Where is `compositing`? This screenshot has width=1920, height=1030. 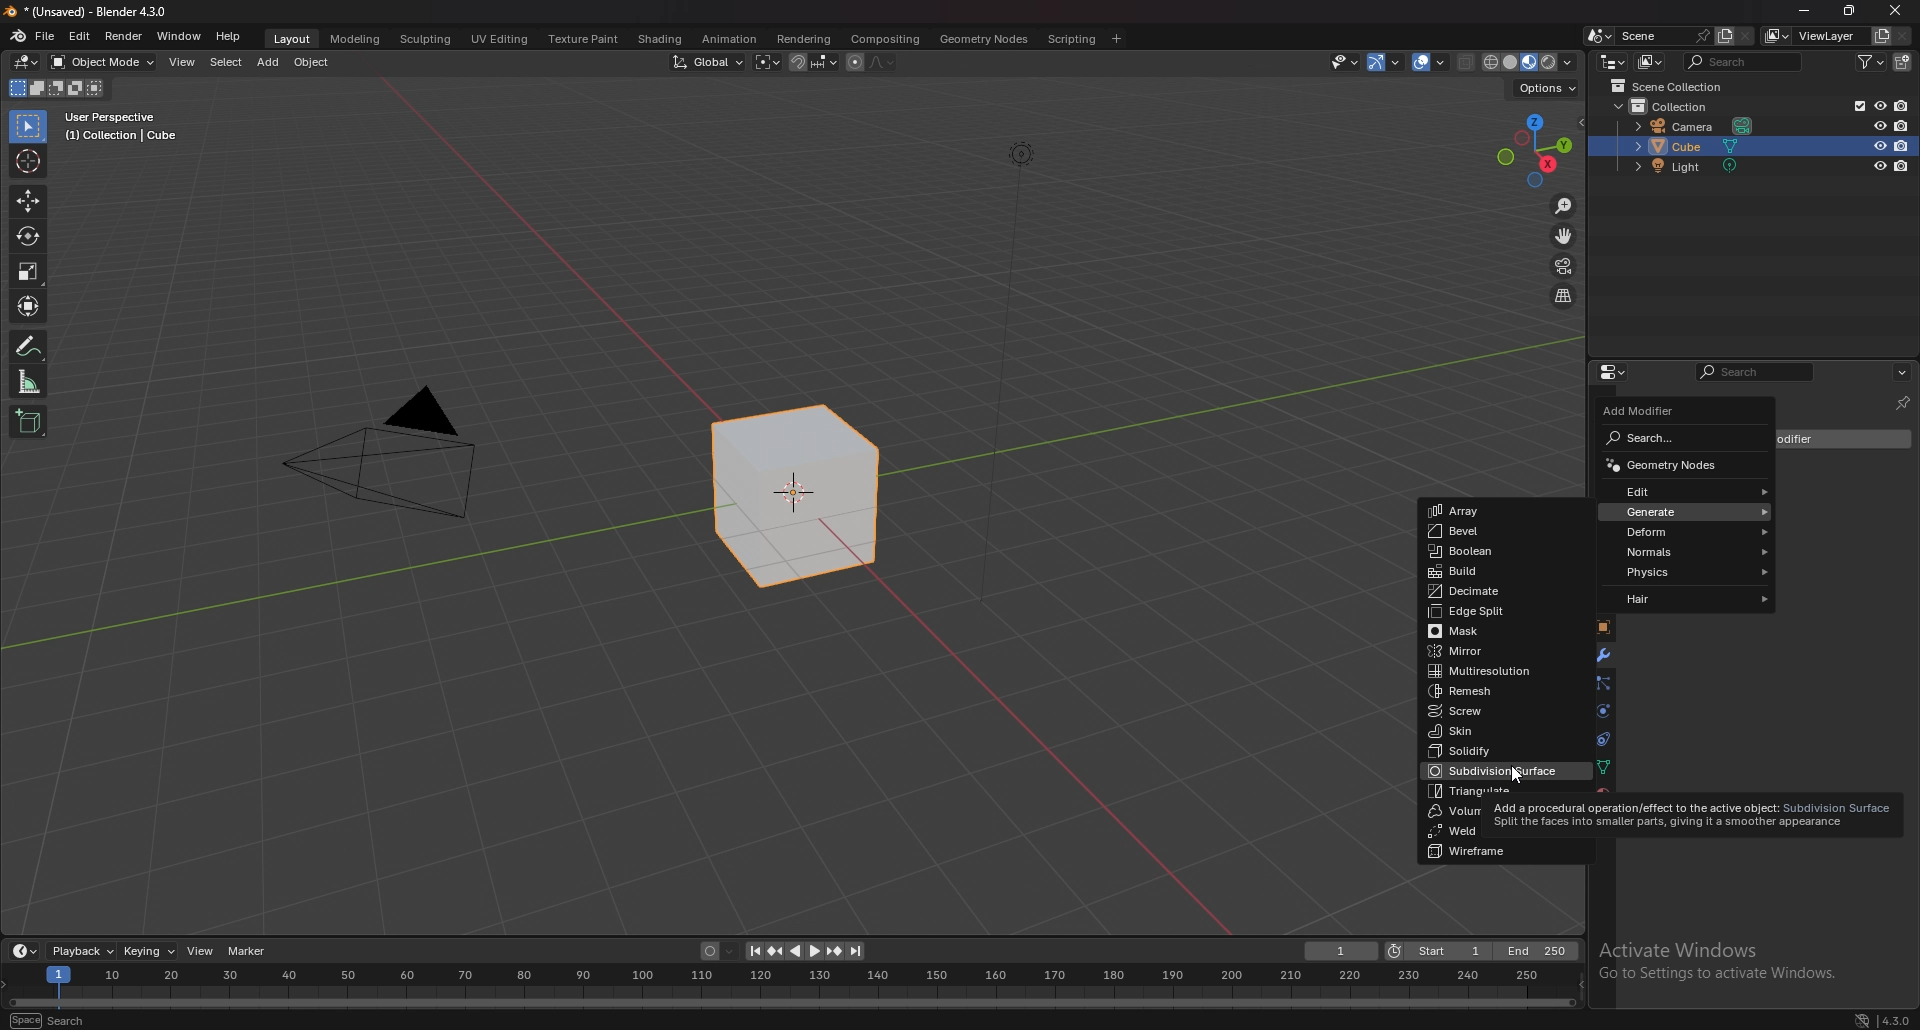 compositing is located at coordinates (887, 39).